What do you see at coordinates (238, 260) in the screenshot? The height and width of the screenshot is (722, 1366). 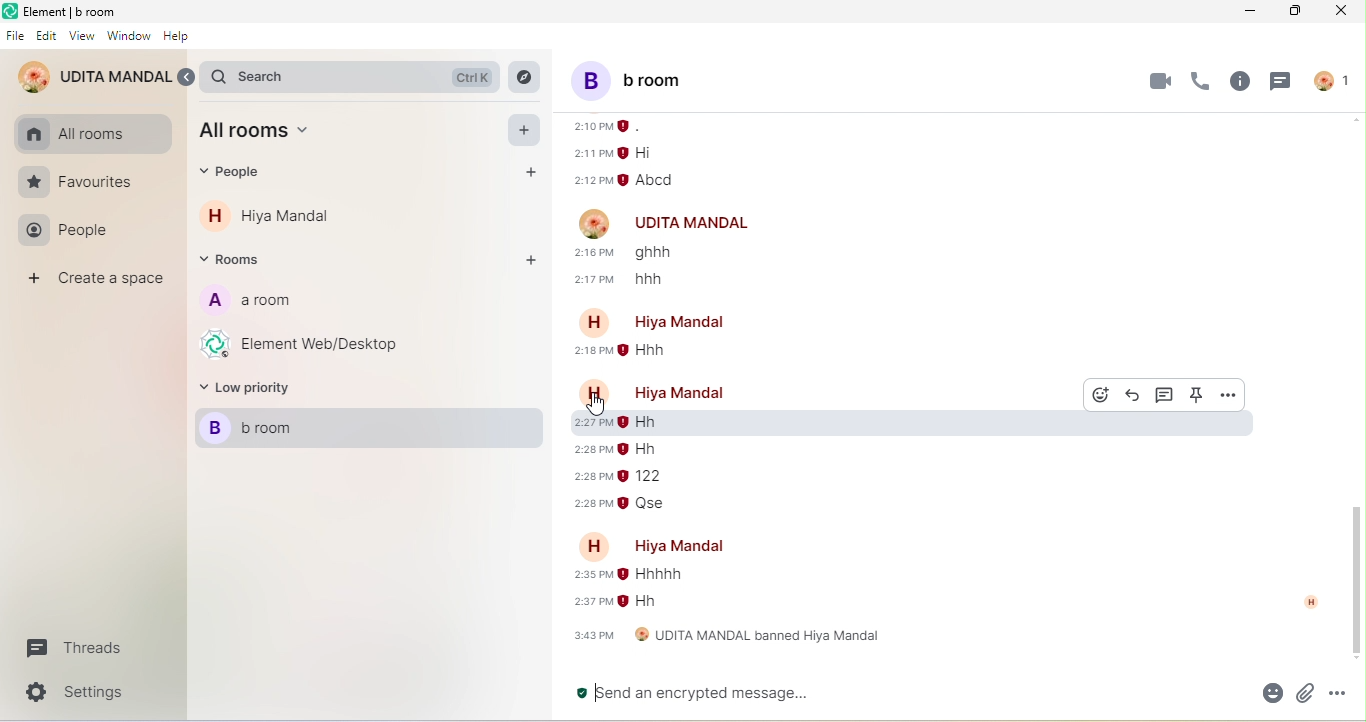 I see `rooms` at bounding box center [238, 260].